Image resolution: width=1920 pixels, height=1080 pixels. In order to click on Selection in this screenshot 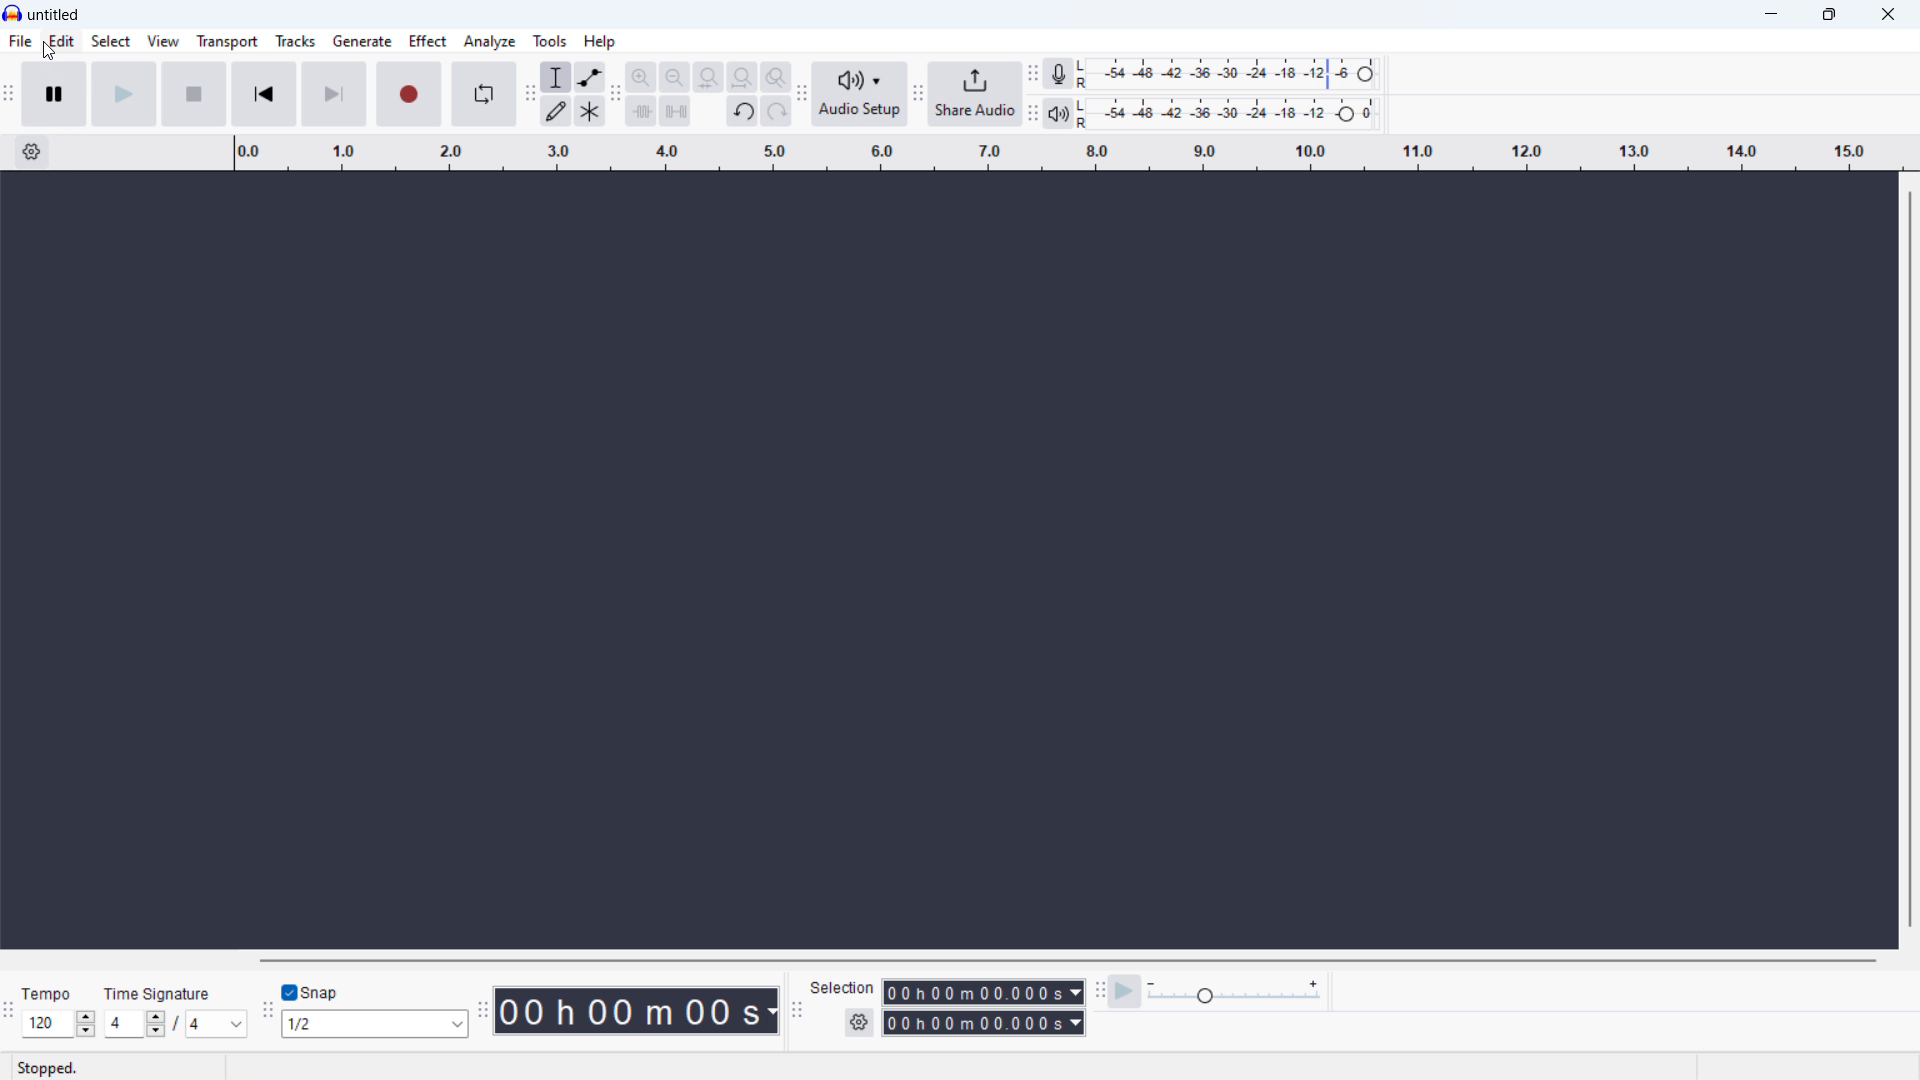, I will do `click(845, 987)`.